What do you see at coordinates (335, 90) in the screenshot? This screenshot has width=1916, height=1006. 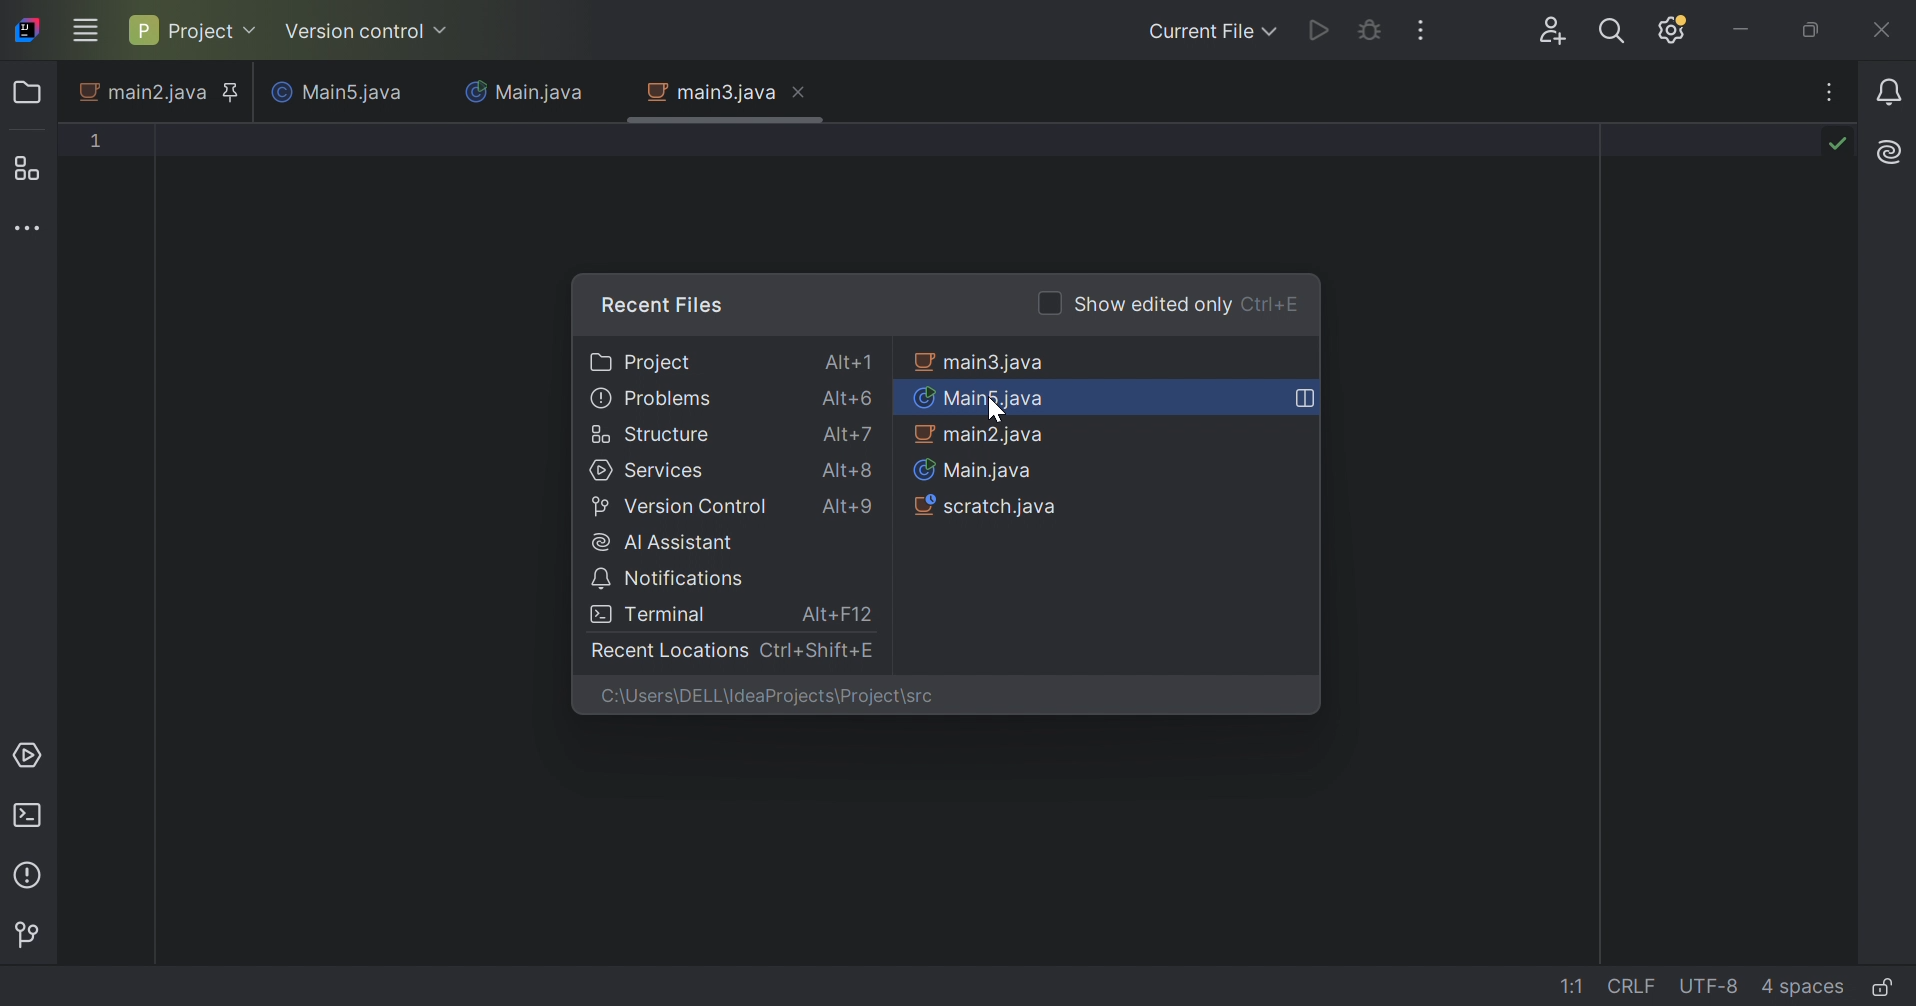 I see `Main5.java` at bounding box center [335, 90].